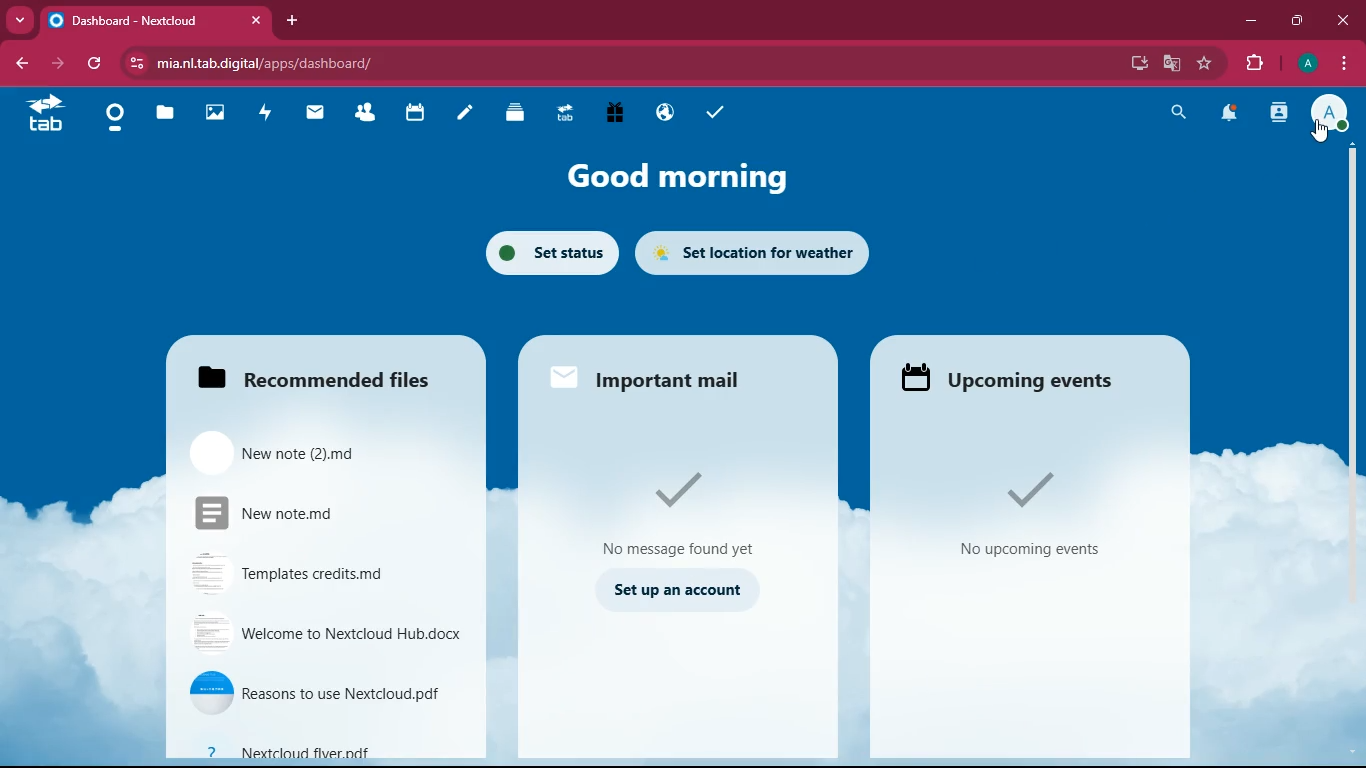  Describe the element at coordinates (320, 691) in the screenshot. I see `reasons to use nextcloud.pdf` at that location.